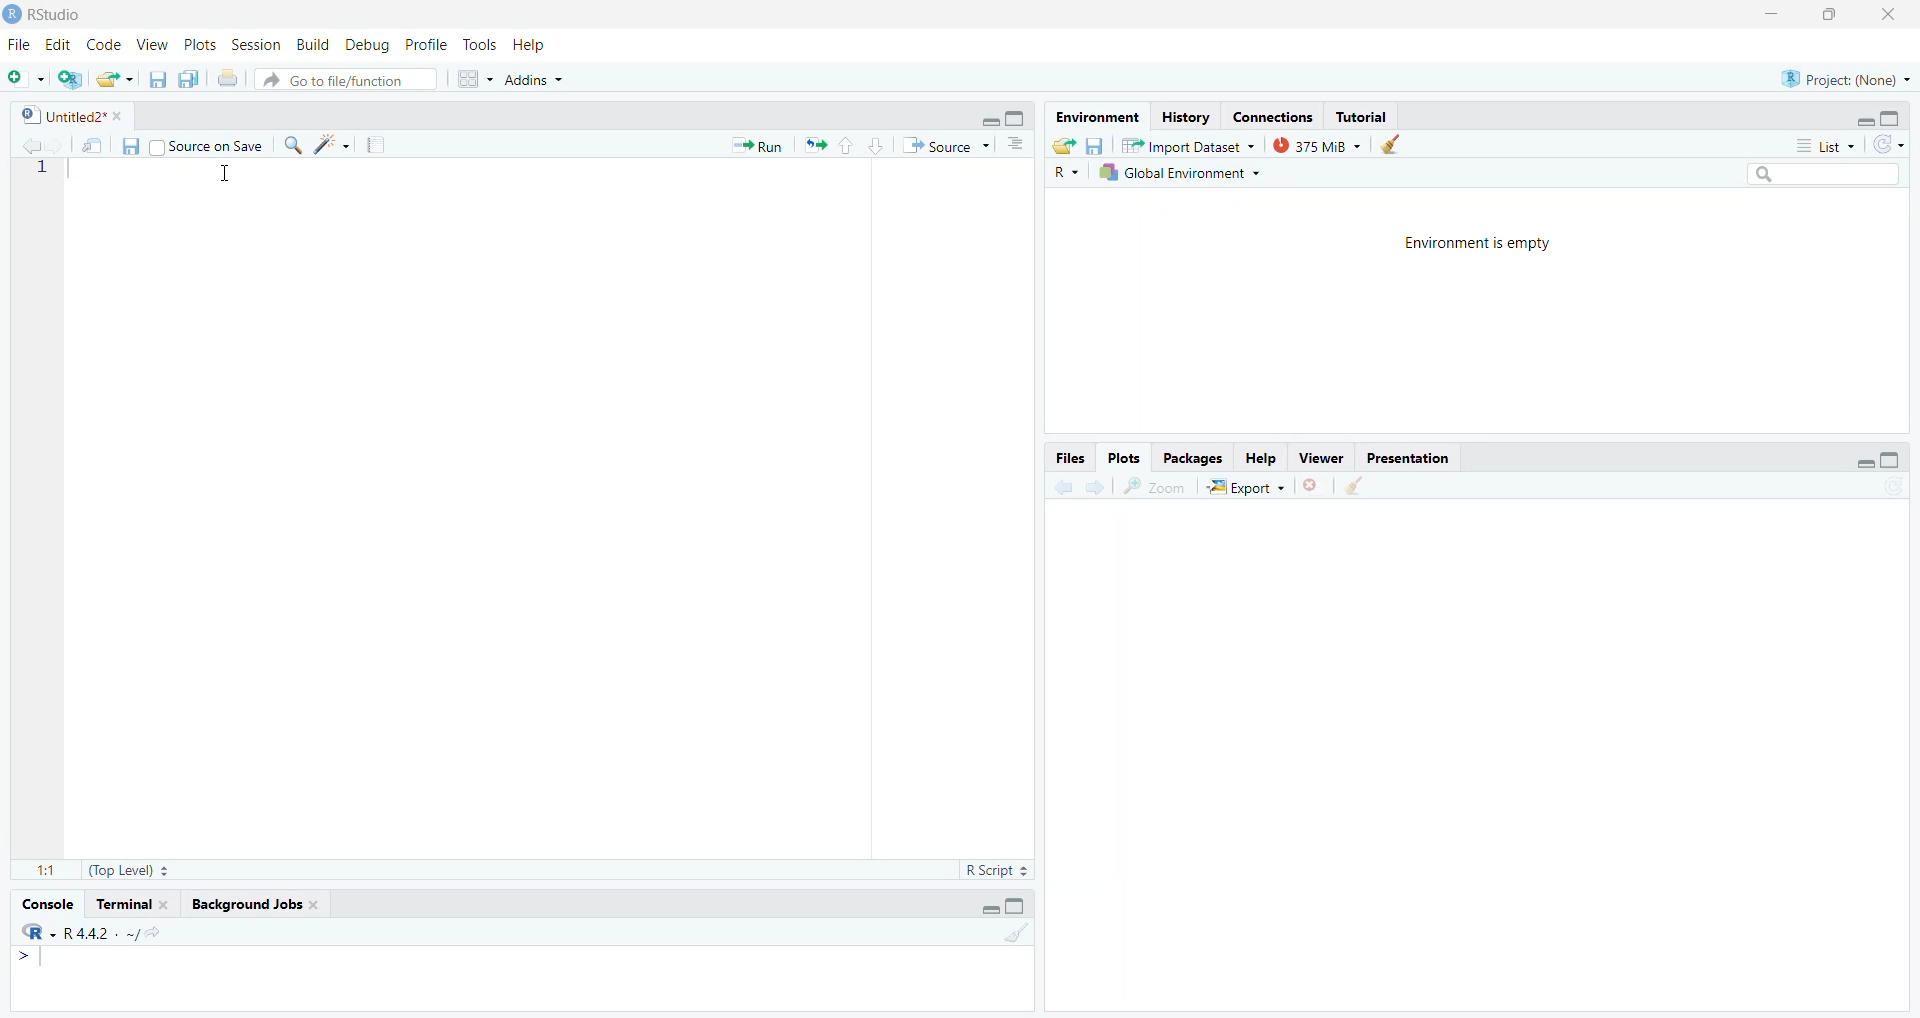 The image size is (1920, 1018). Describe the element at coordinates (1367, 119) in the screenshot. I see `Tutorial` at that location.